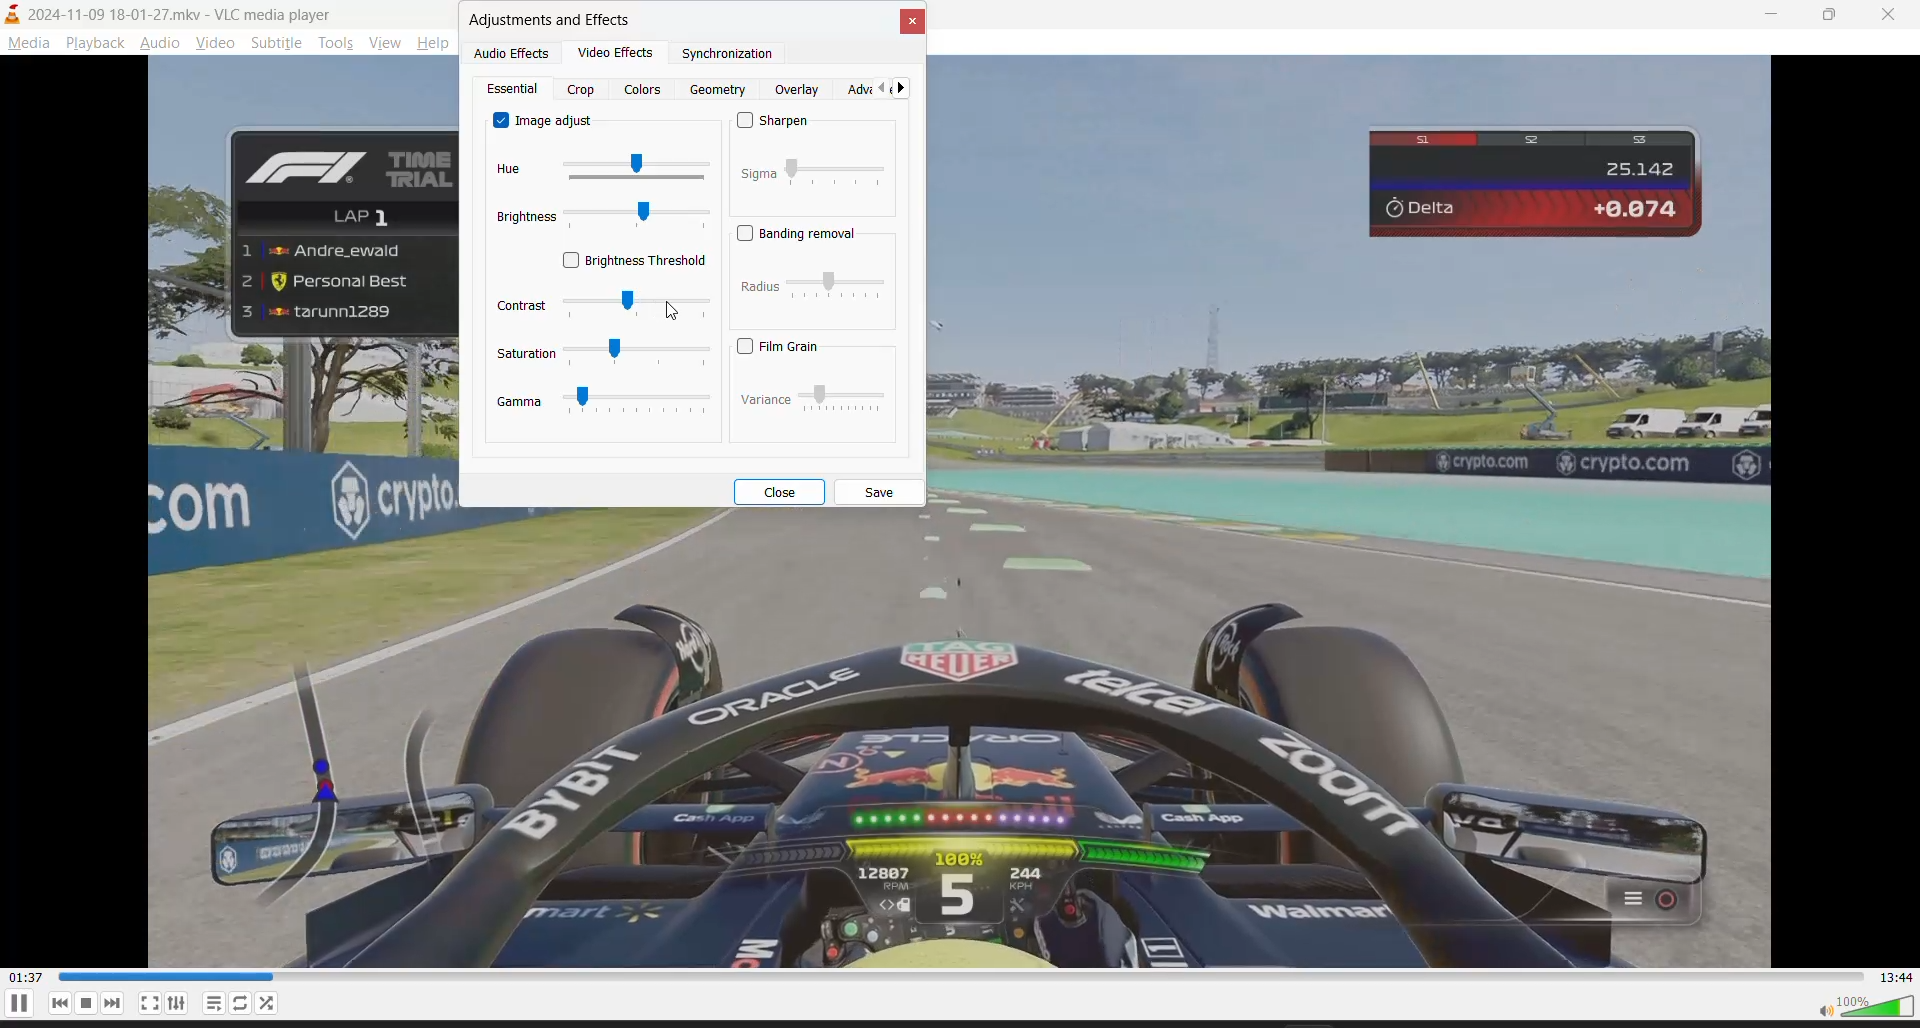 The image size is (1920, 1028). Describe the element at coordinates (605, 408) in the screenshot. I see `gamma` at that location.